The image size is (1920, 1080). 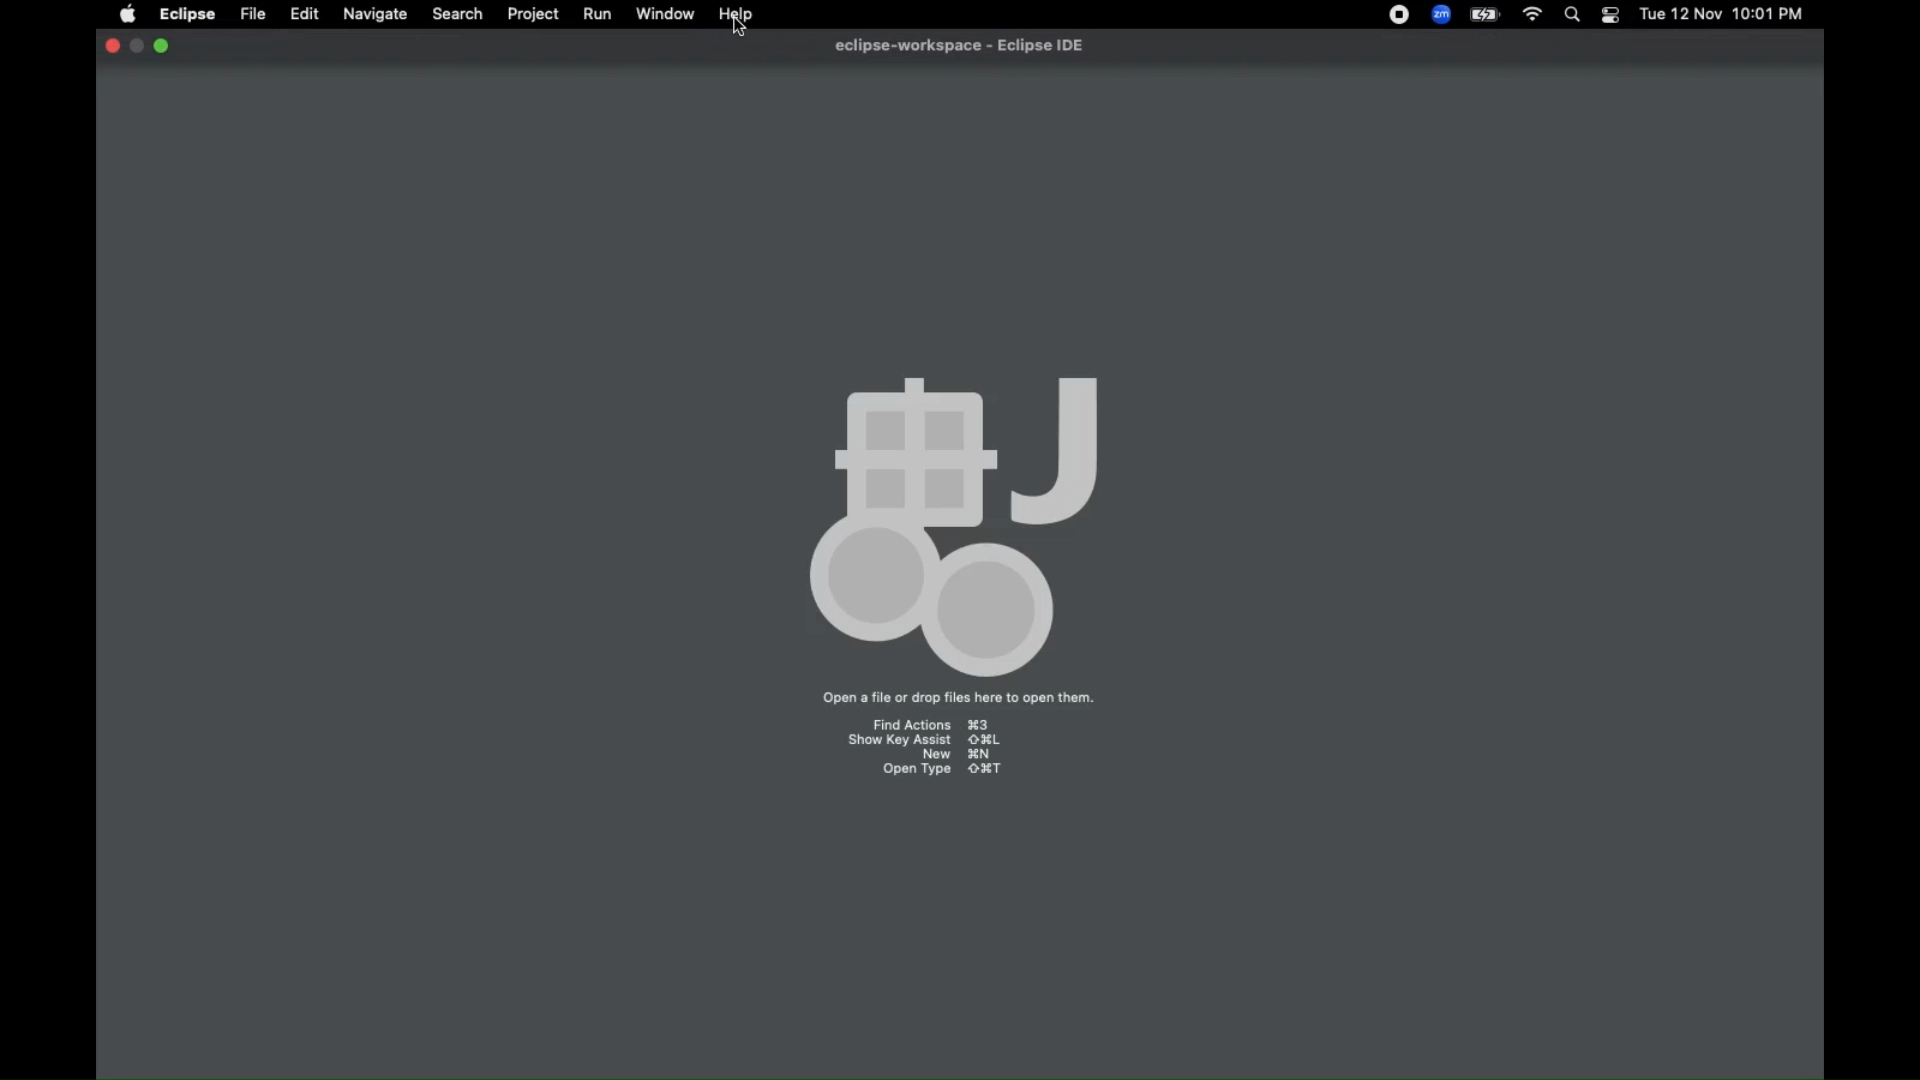 I want to click on Cursor, so click(x=740, y=26).